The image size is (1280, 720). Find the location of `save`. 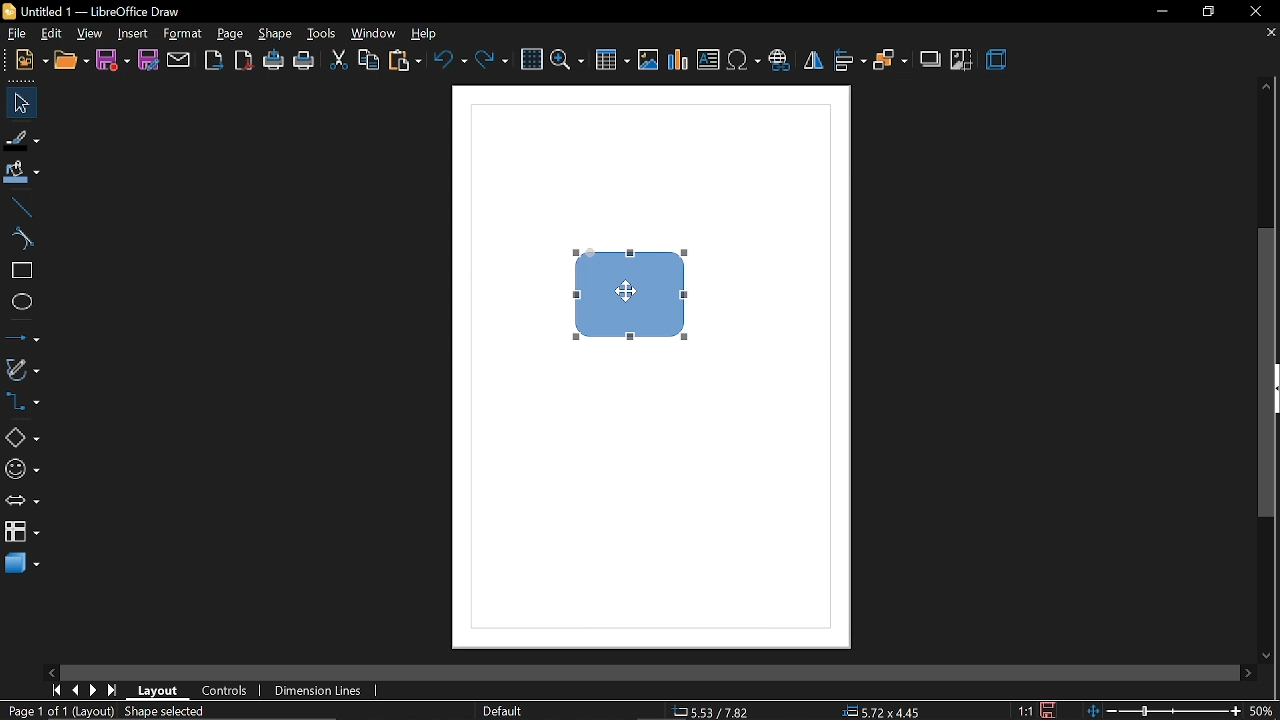

save is located at coordinates (1049, 710).